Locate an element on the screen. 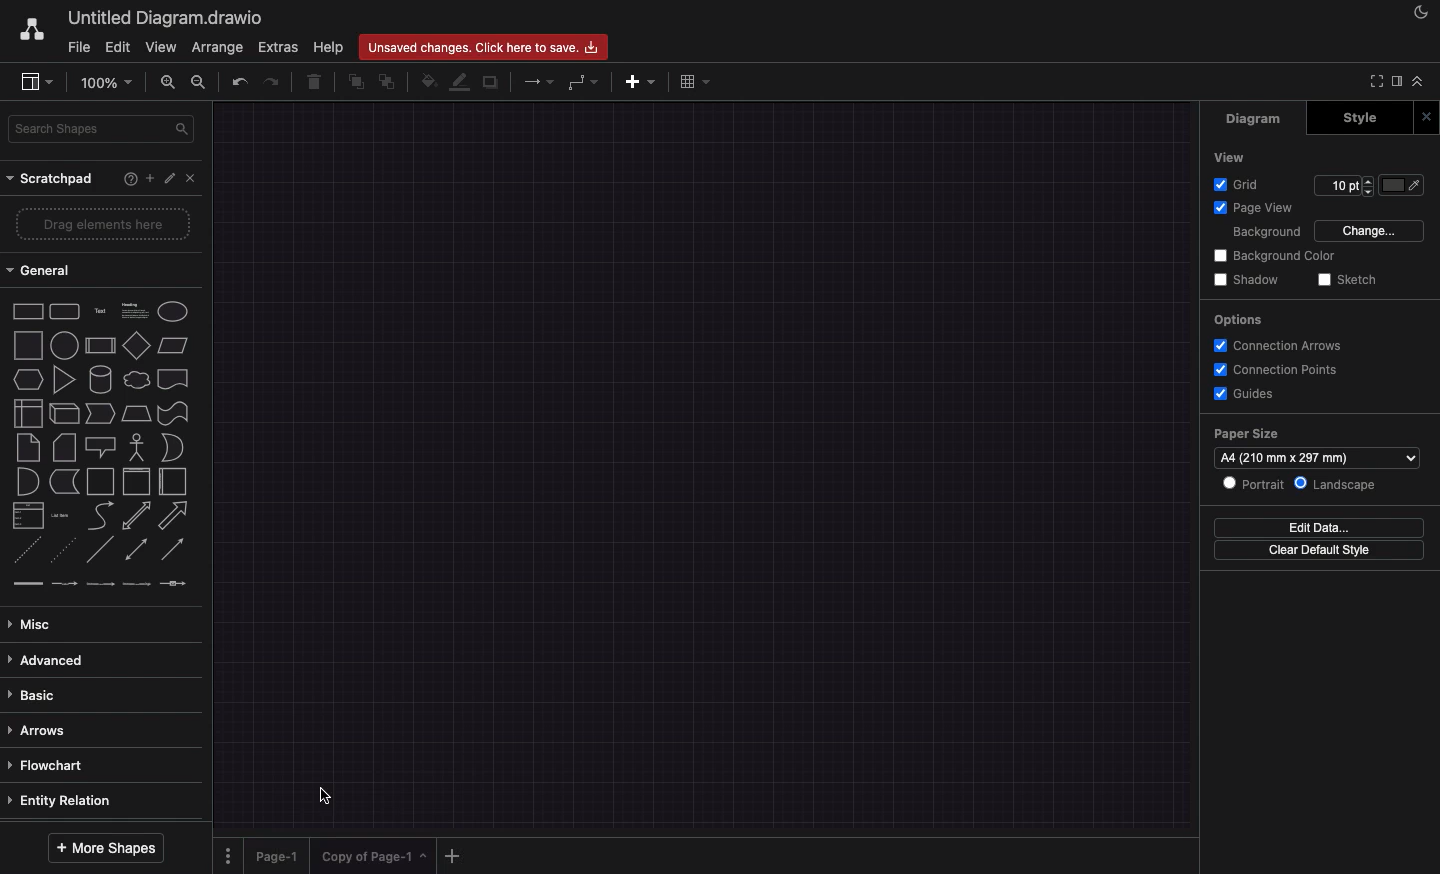 Image resolution: width=1440 pixels, height=874 pixels. table is located at coordinates (695, 81).